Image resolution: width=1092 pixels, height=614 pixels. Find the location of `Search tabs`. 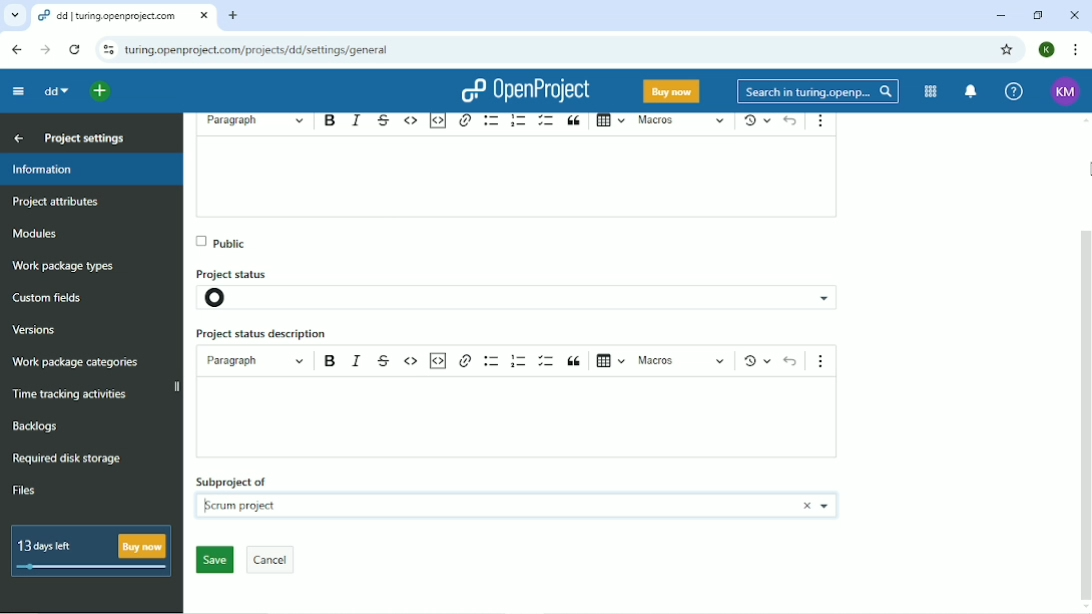

Search tabs is located at coordinates (13, 15).